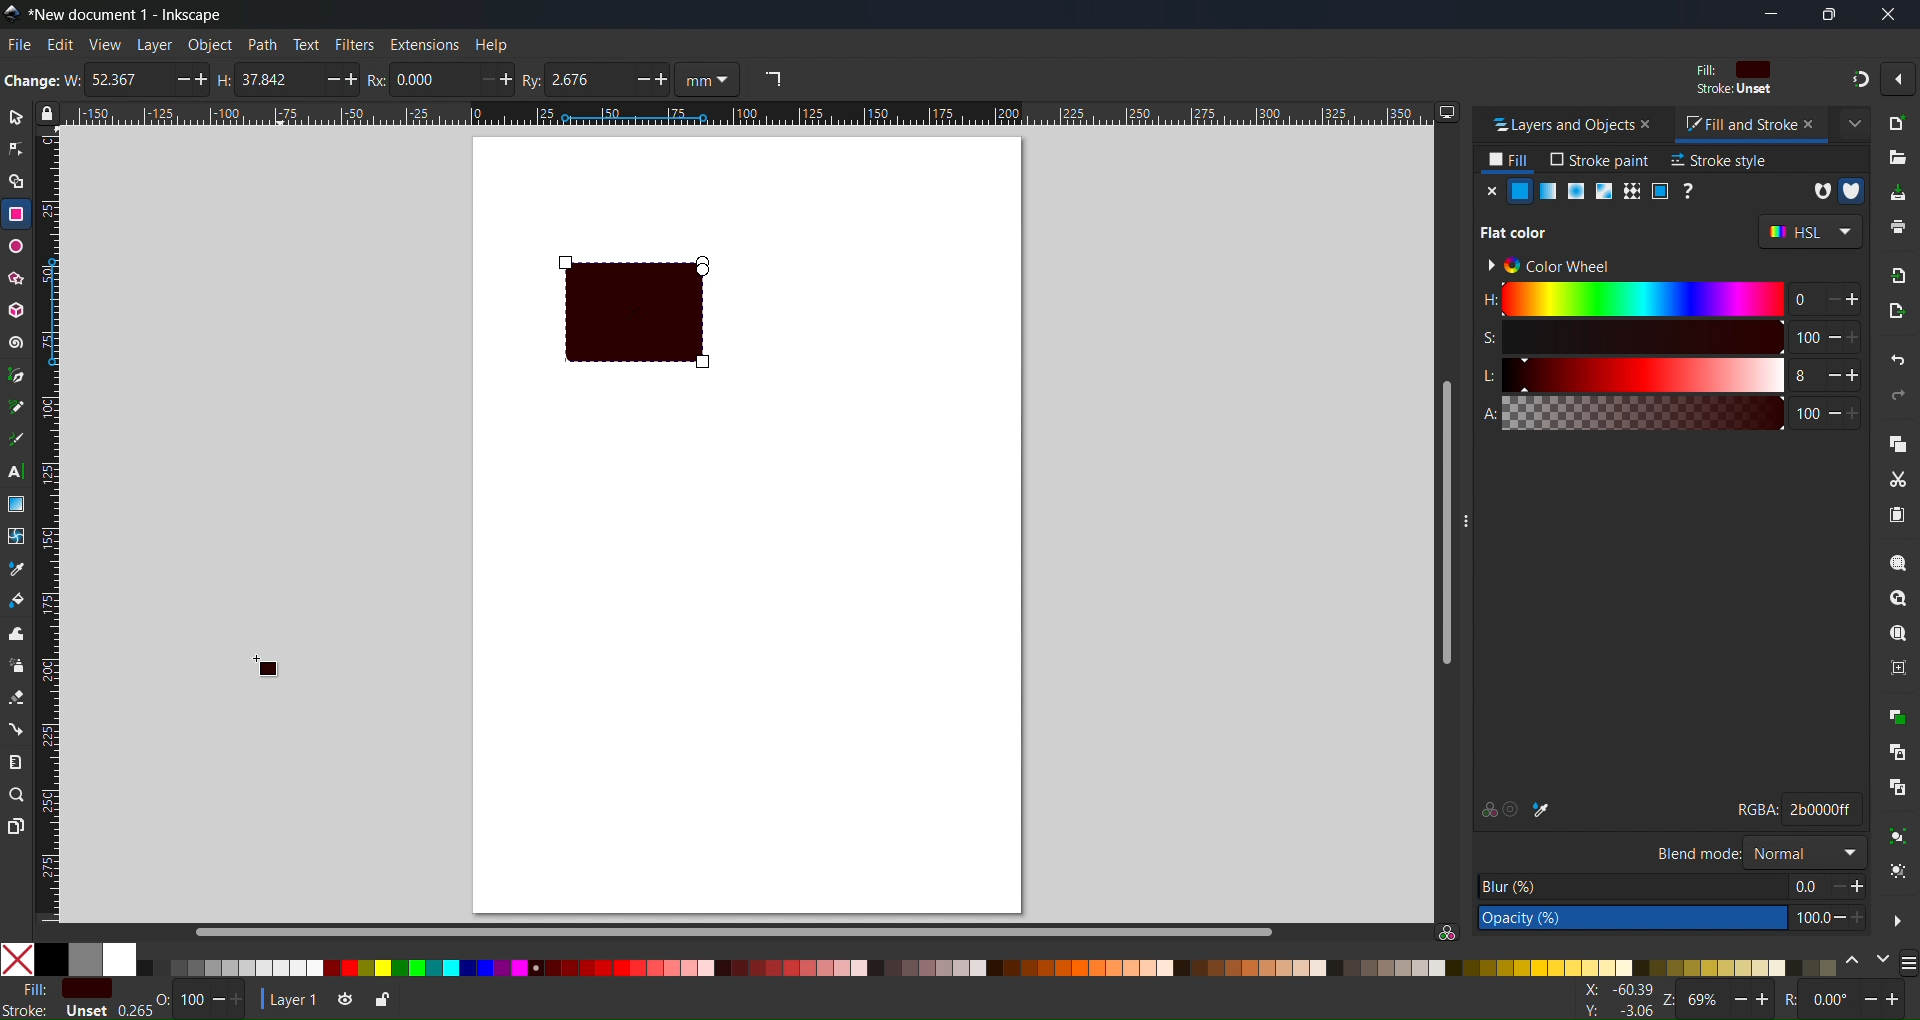  Describe the element at coordinates (41, 82) in the screenshot. I see `change W:` at that location.